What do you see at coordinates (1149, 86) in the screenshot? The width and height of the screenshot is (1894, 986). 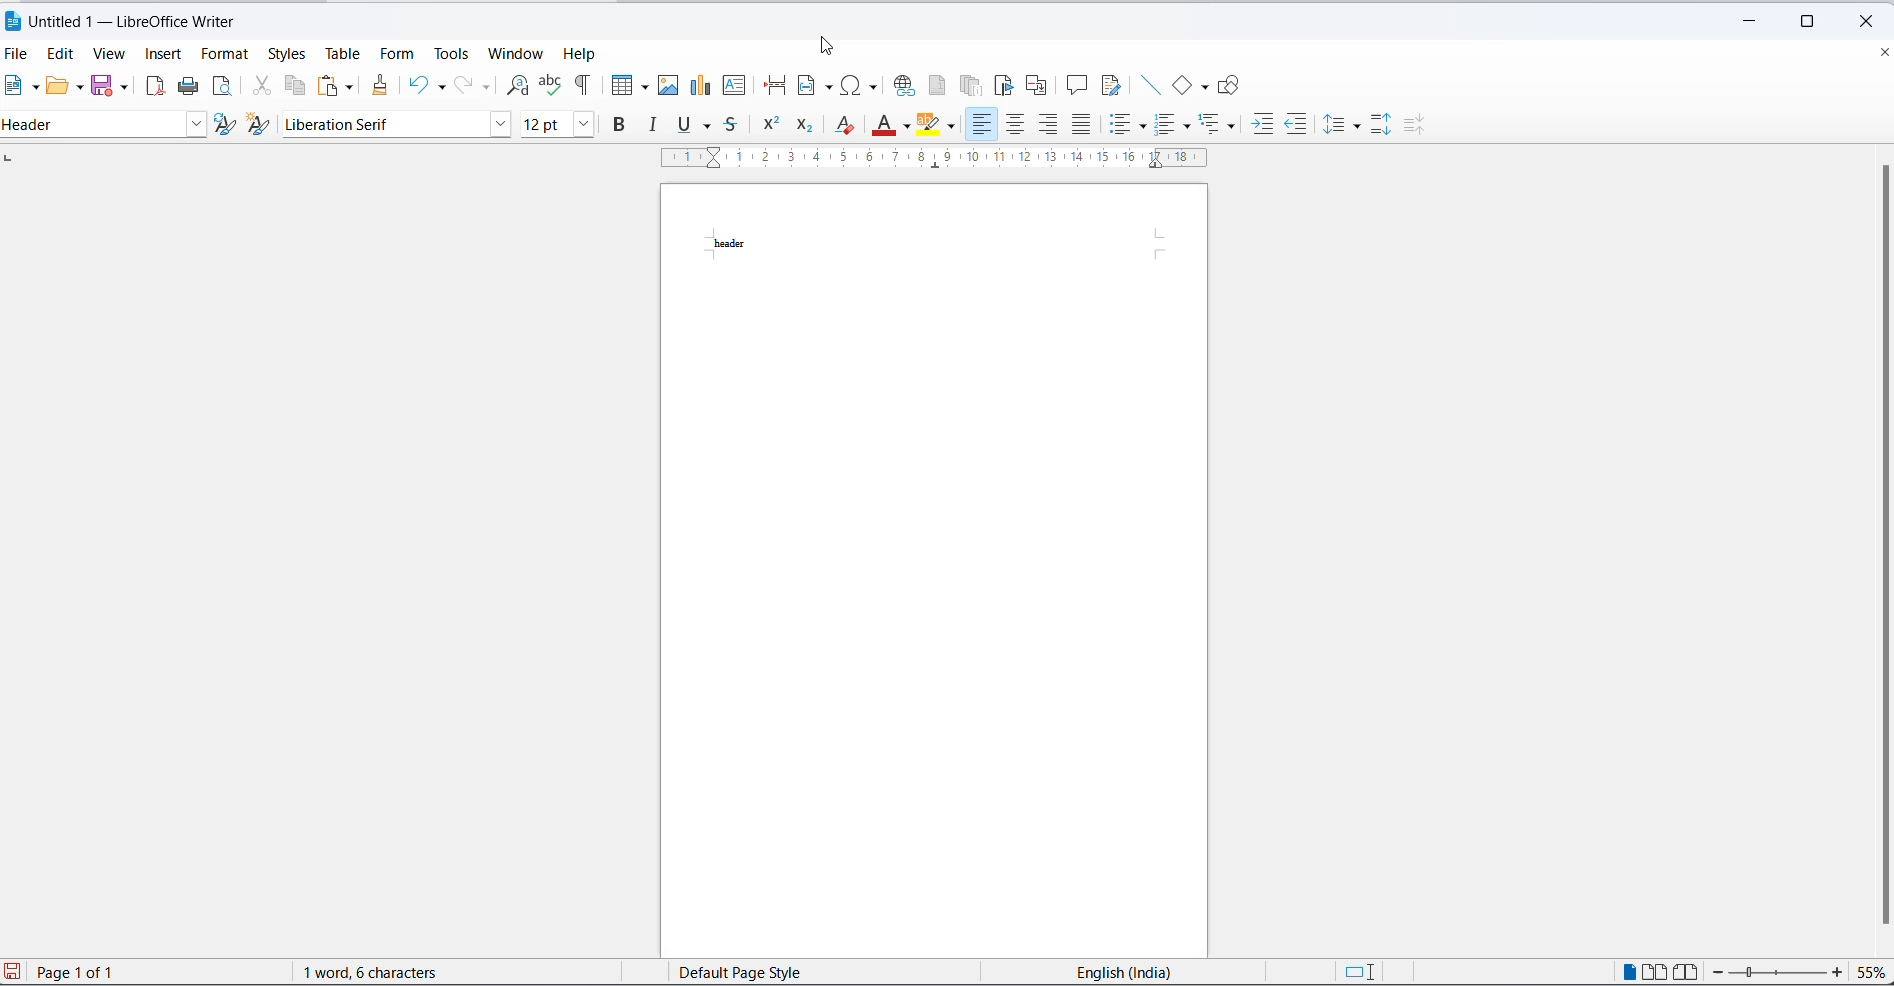 I see `insert line` at bounding box center [1149, 86].